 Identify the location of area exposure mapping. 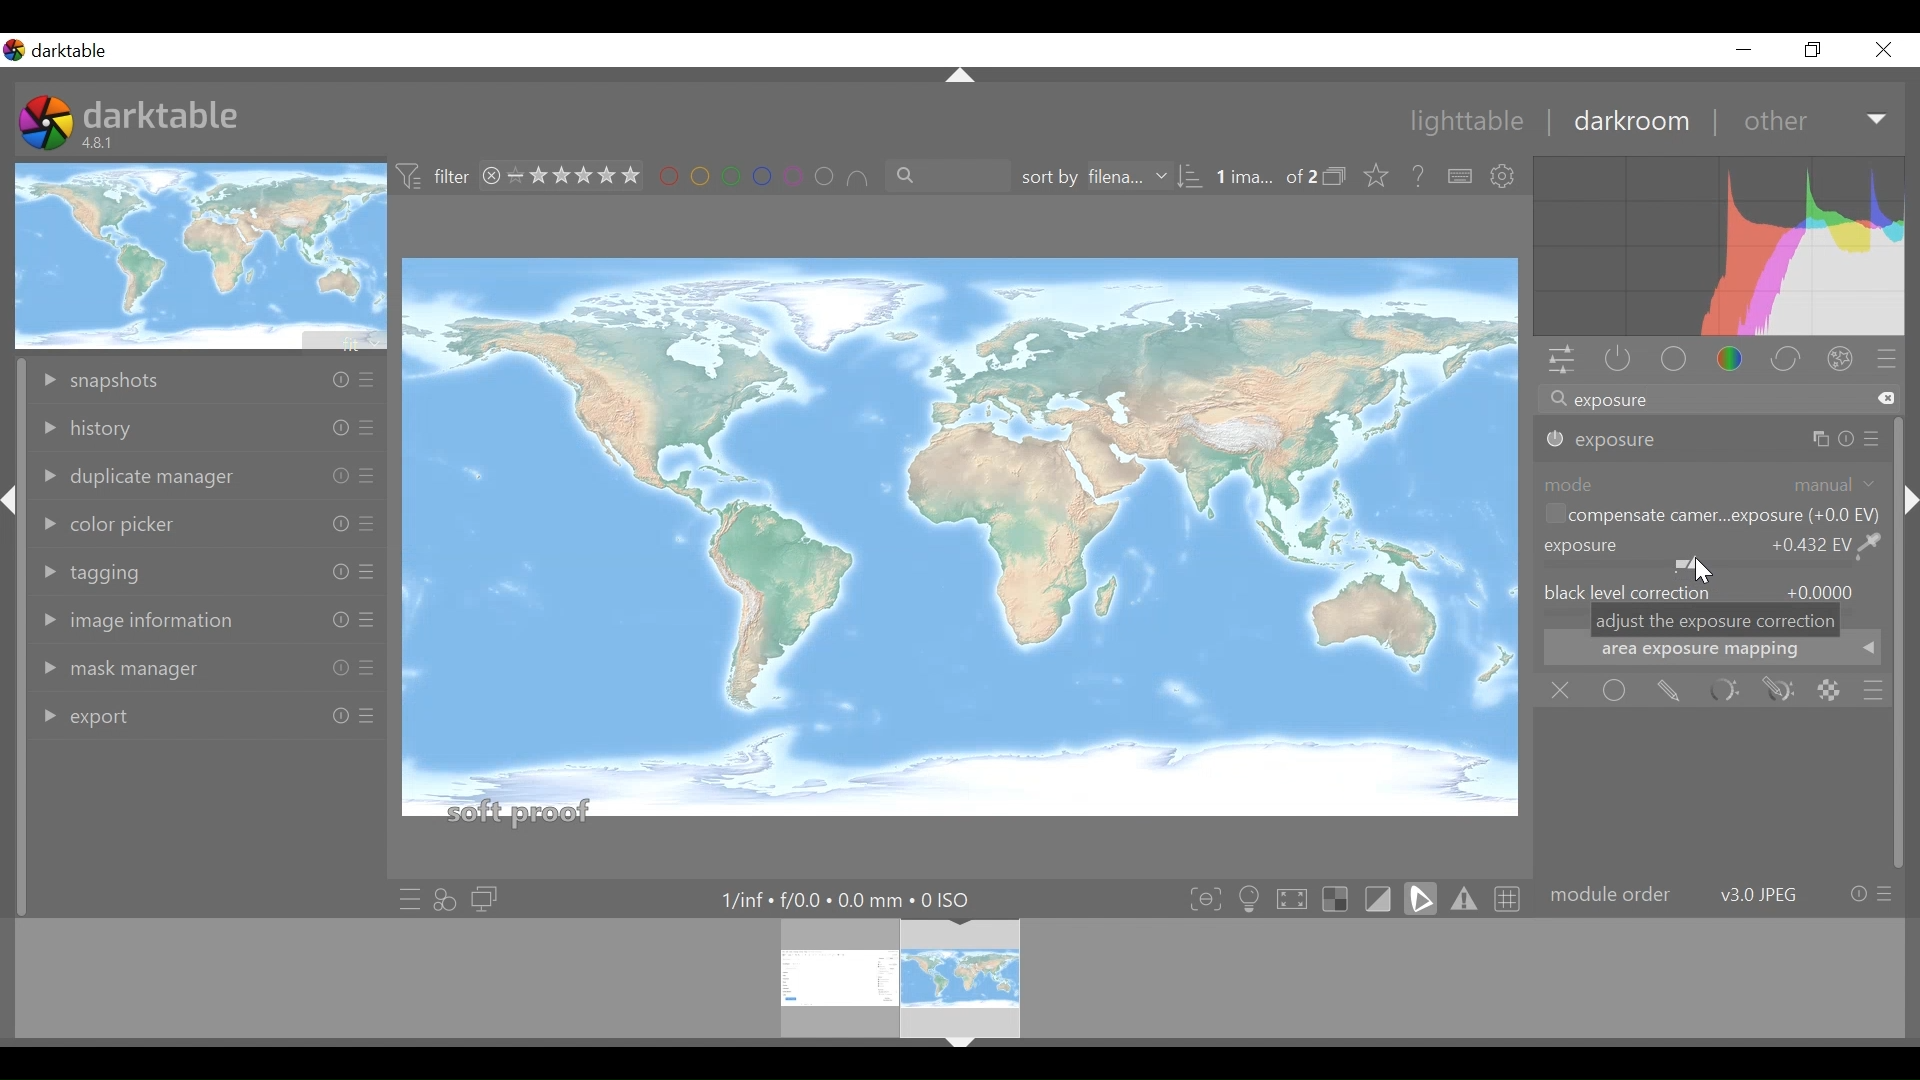
(1713, 655).